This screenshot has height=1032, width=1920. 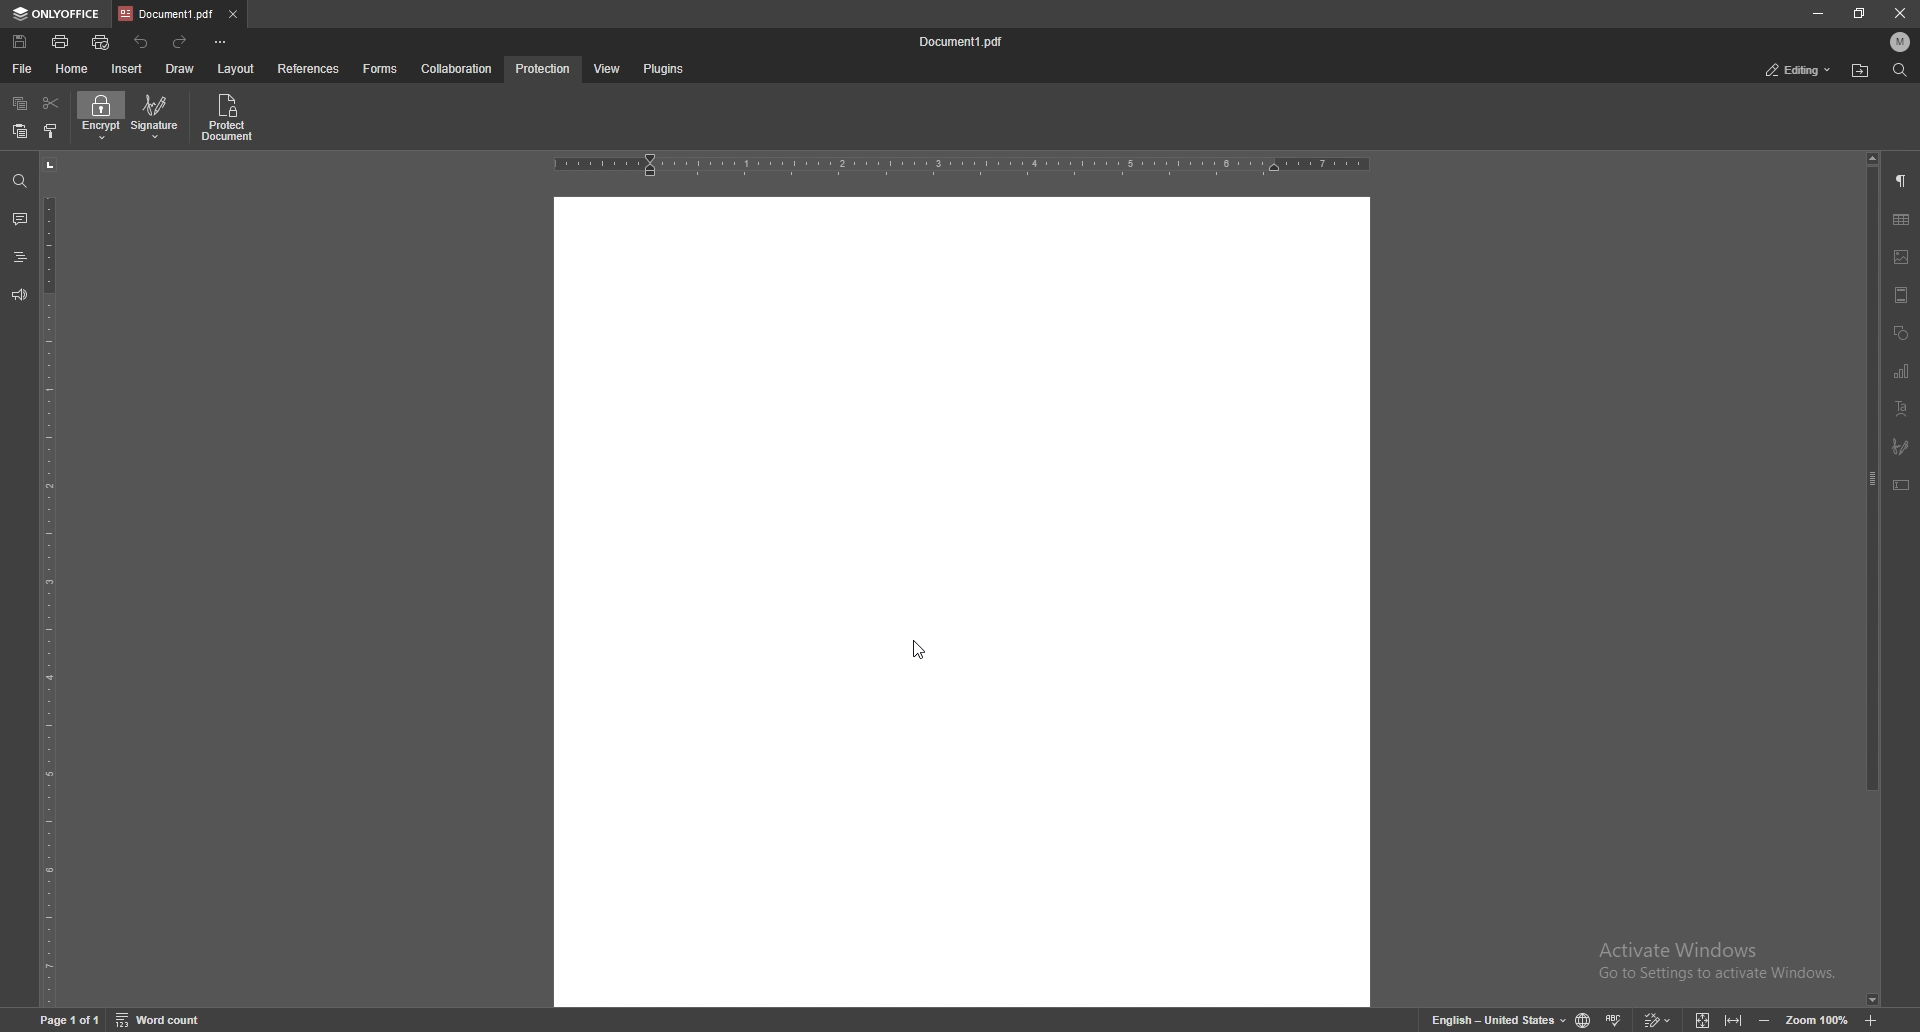 I want to click on change doc language, so click(x=1584, y=1019).